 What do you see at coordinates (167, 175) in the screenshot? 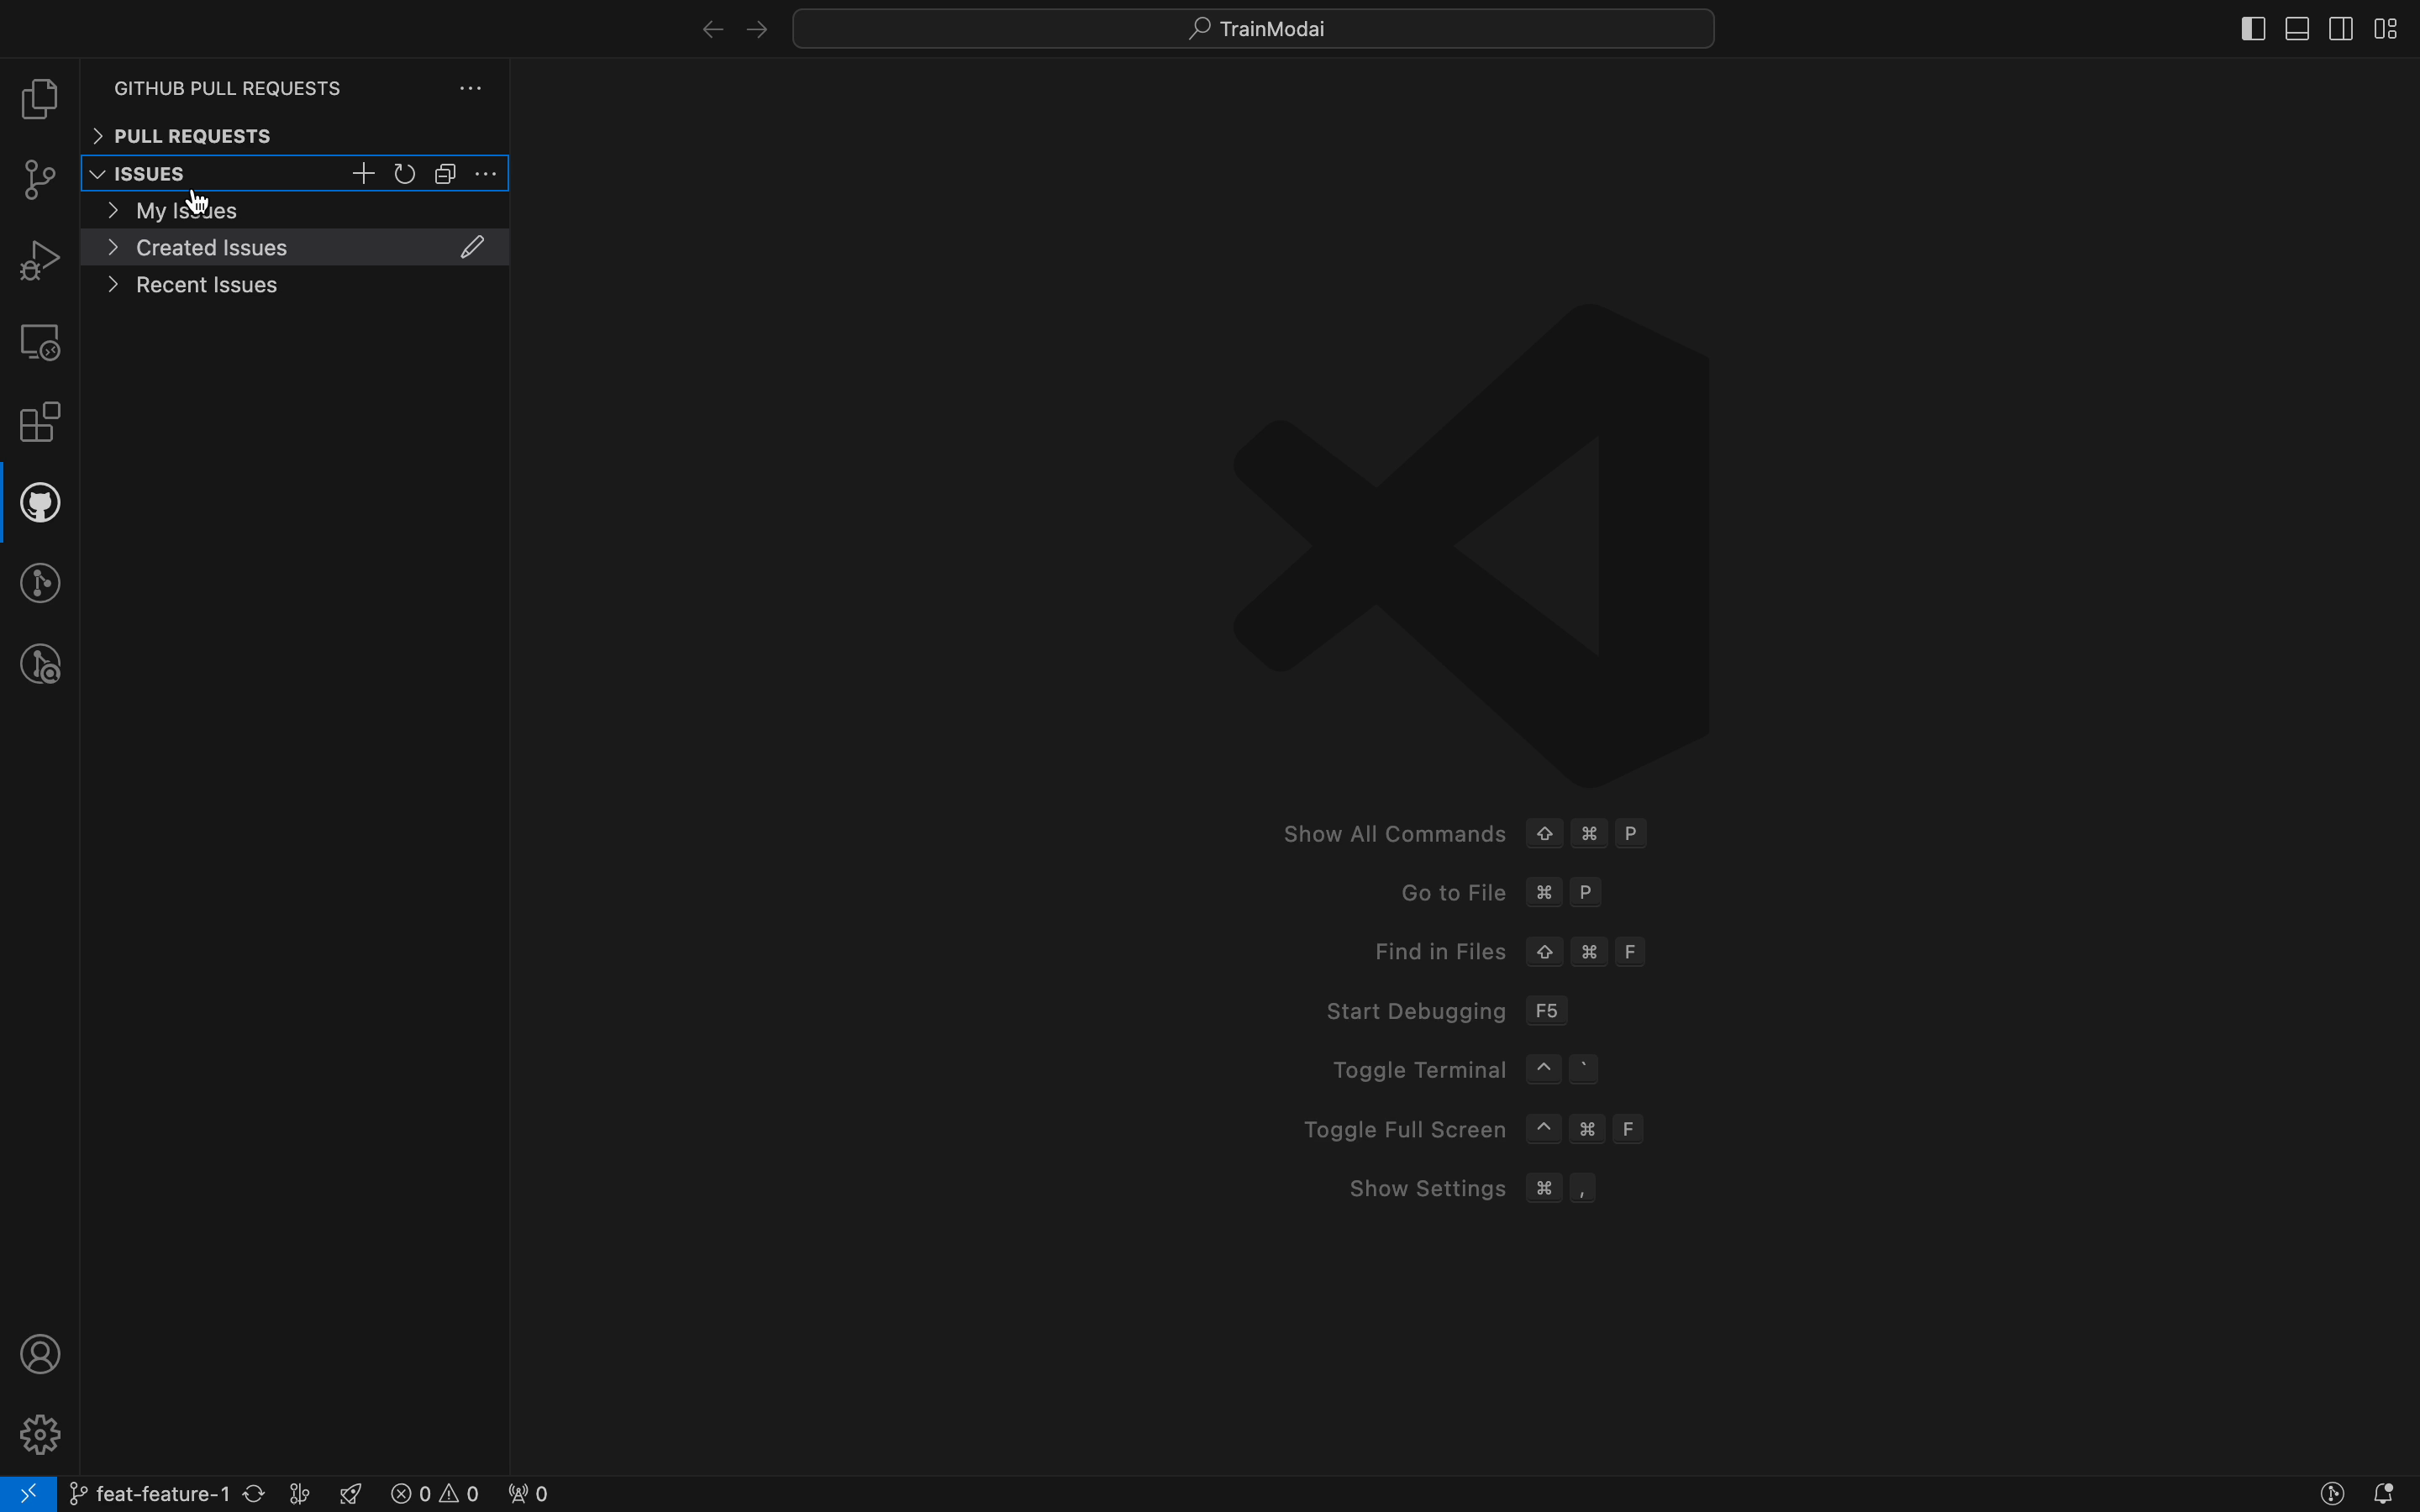
I see `issues` at bounding box center [167, 175].